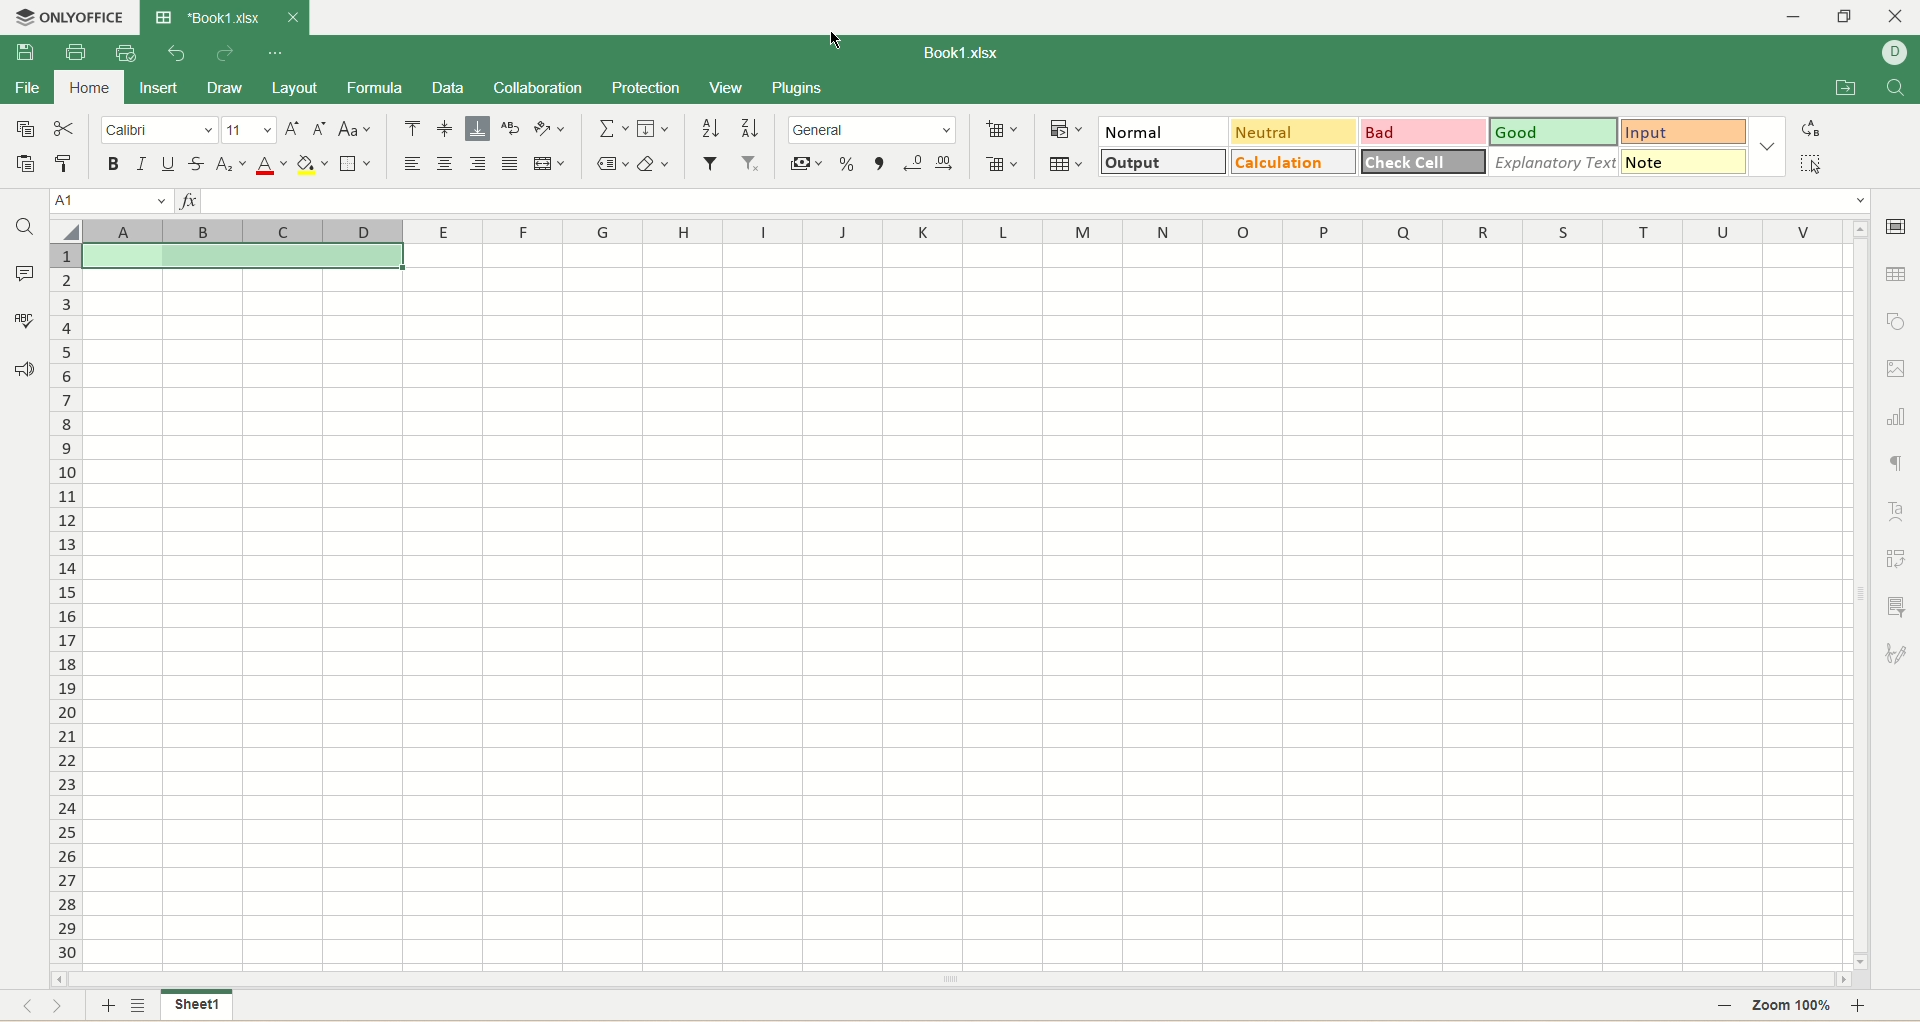 This screenshot has height=1022, width=1920. I want to click on quick print, so click(126, 53).